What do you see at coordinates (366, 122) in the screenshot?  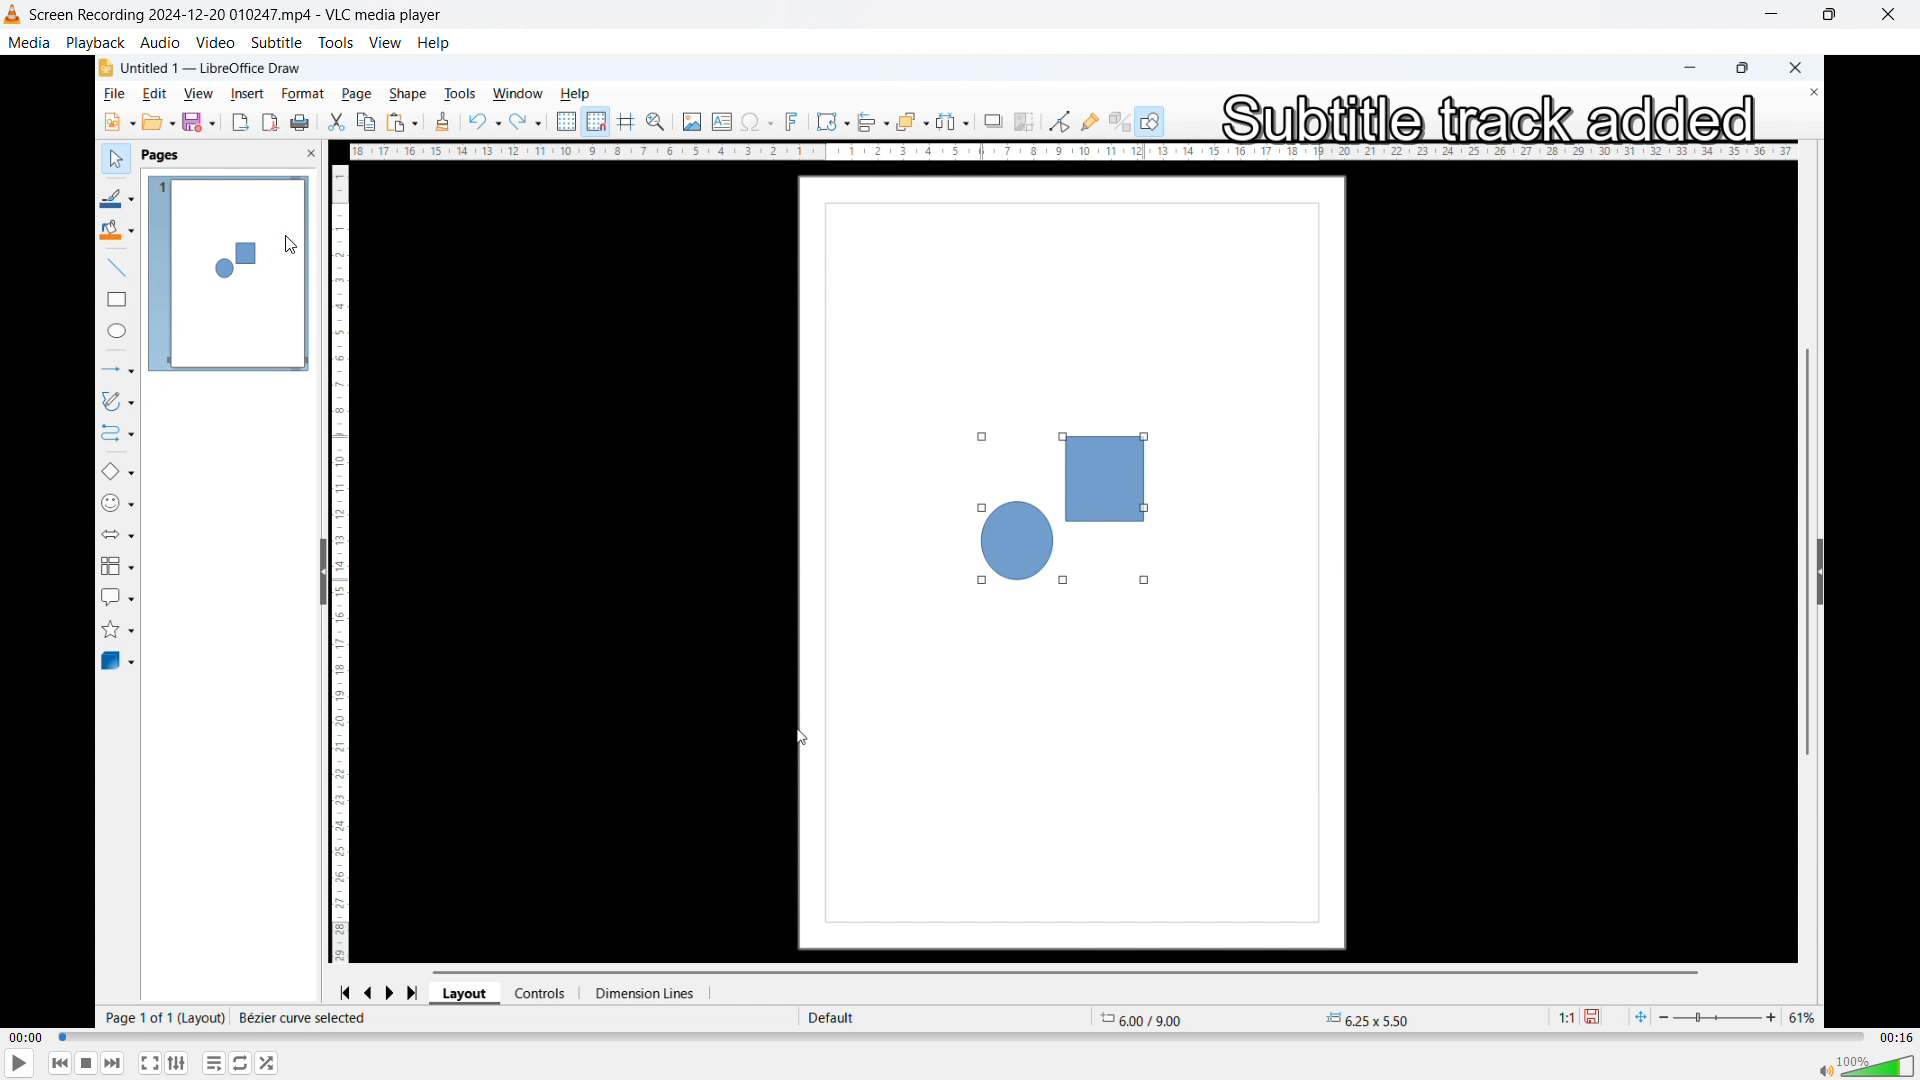 I see `copy` at bounding box center [366, 122].